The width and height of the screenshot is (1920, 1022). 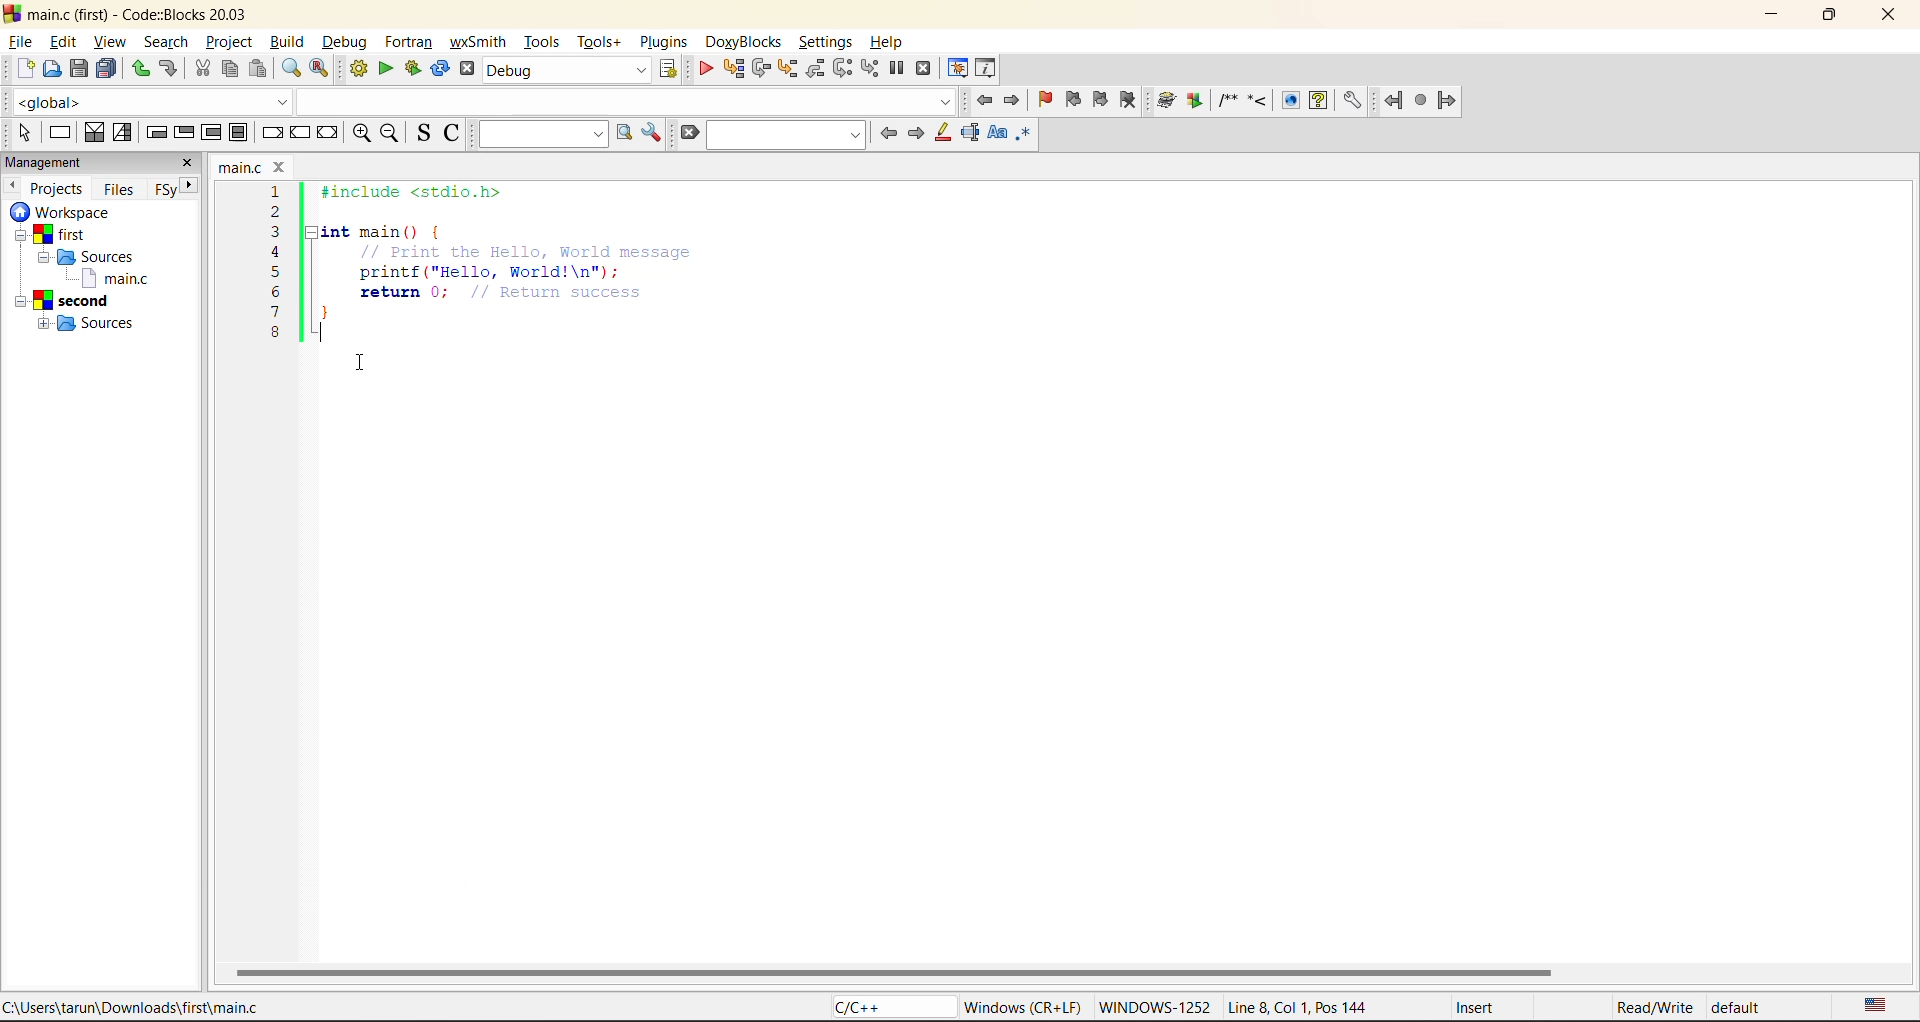 What do you see at coordinates (140, 70) in the screenshot?
I see `undo` at bounding box center [140, 70].